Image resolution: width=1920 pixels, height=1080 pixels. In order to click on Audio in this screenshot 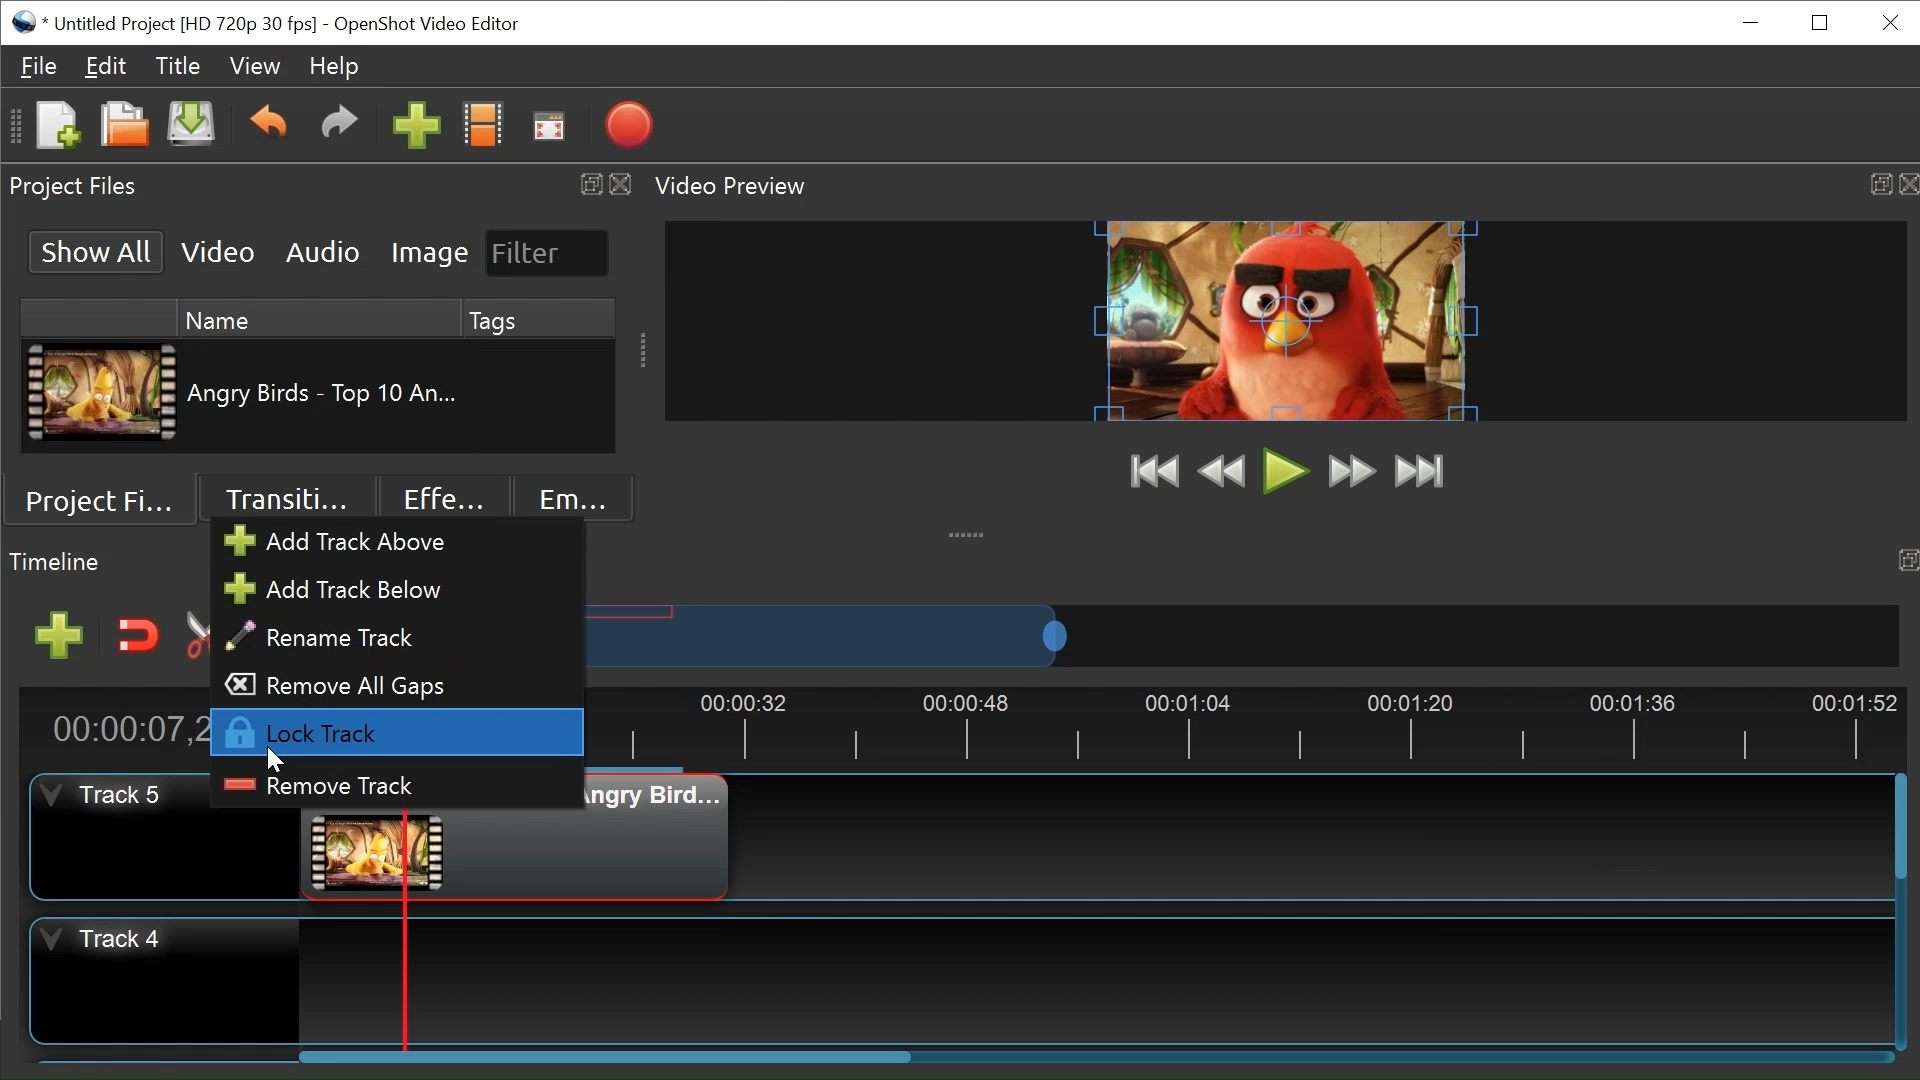, I will do `click(325, 251)`.